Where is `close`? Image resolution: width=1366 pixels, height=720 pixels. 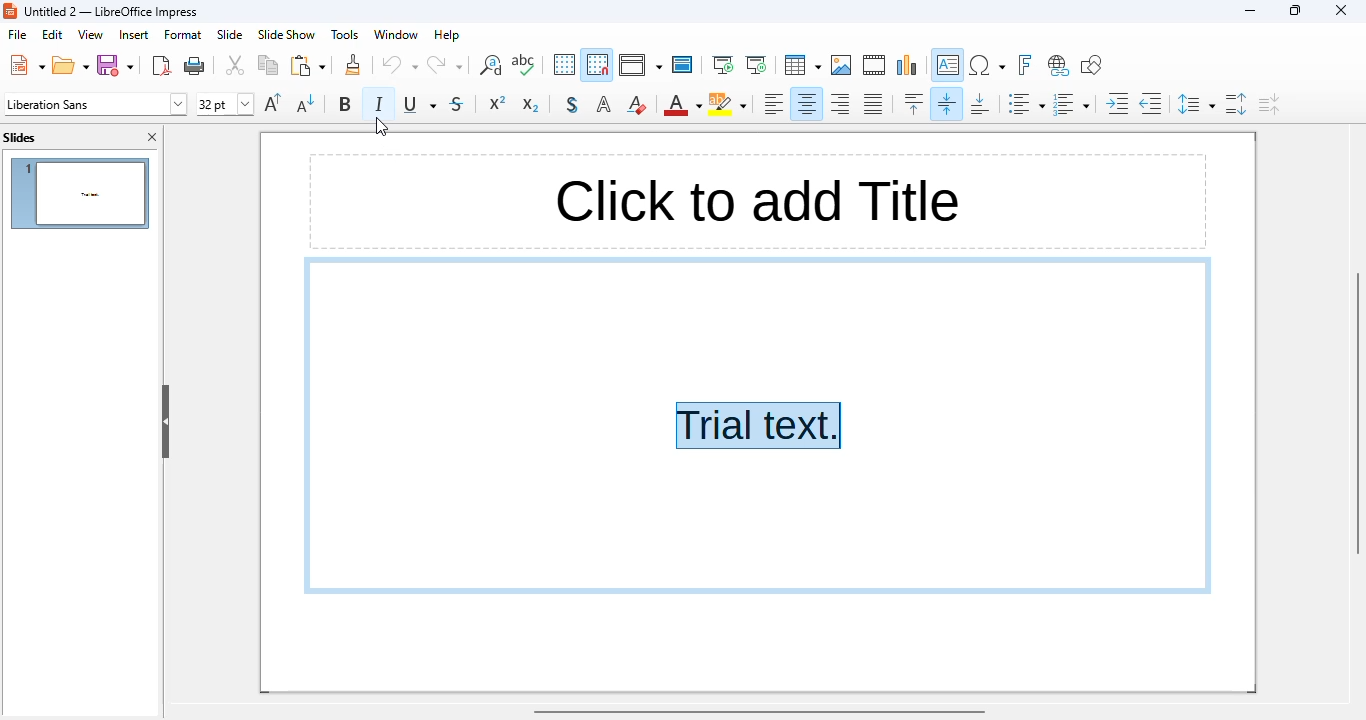
close is located at coordinates (1340, 10).